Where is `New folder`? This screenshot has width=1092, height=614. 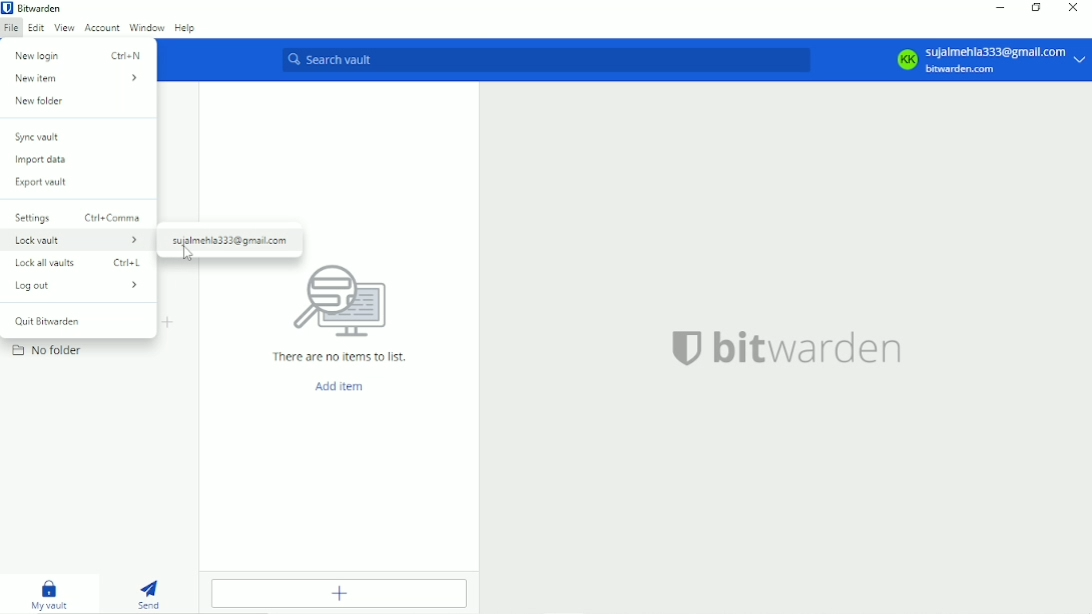
New folder is located at coordinates (41, 103).